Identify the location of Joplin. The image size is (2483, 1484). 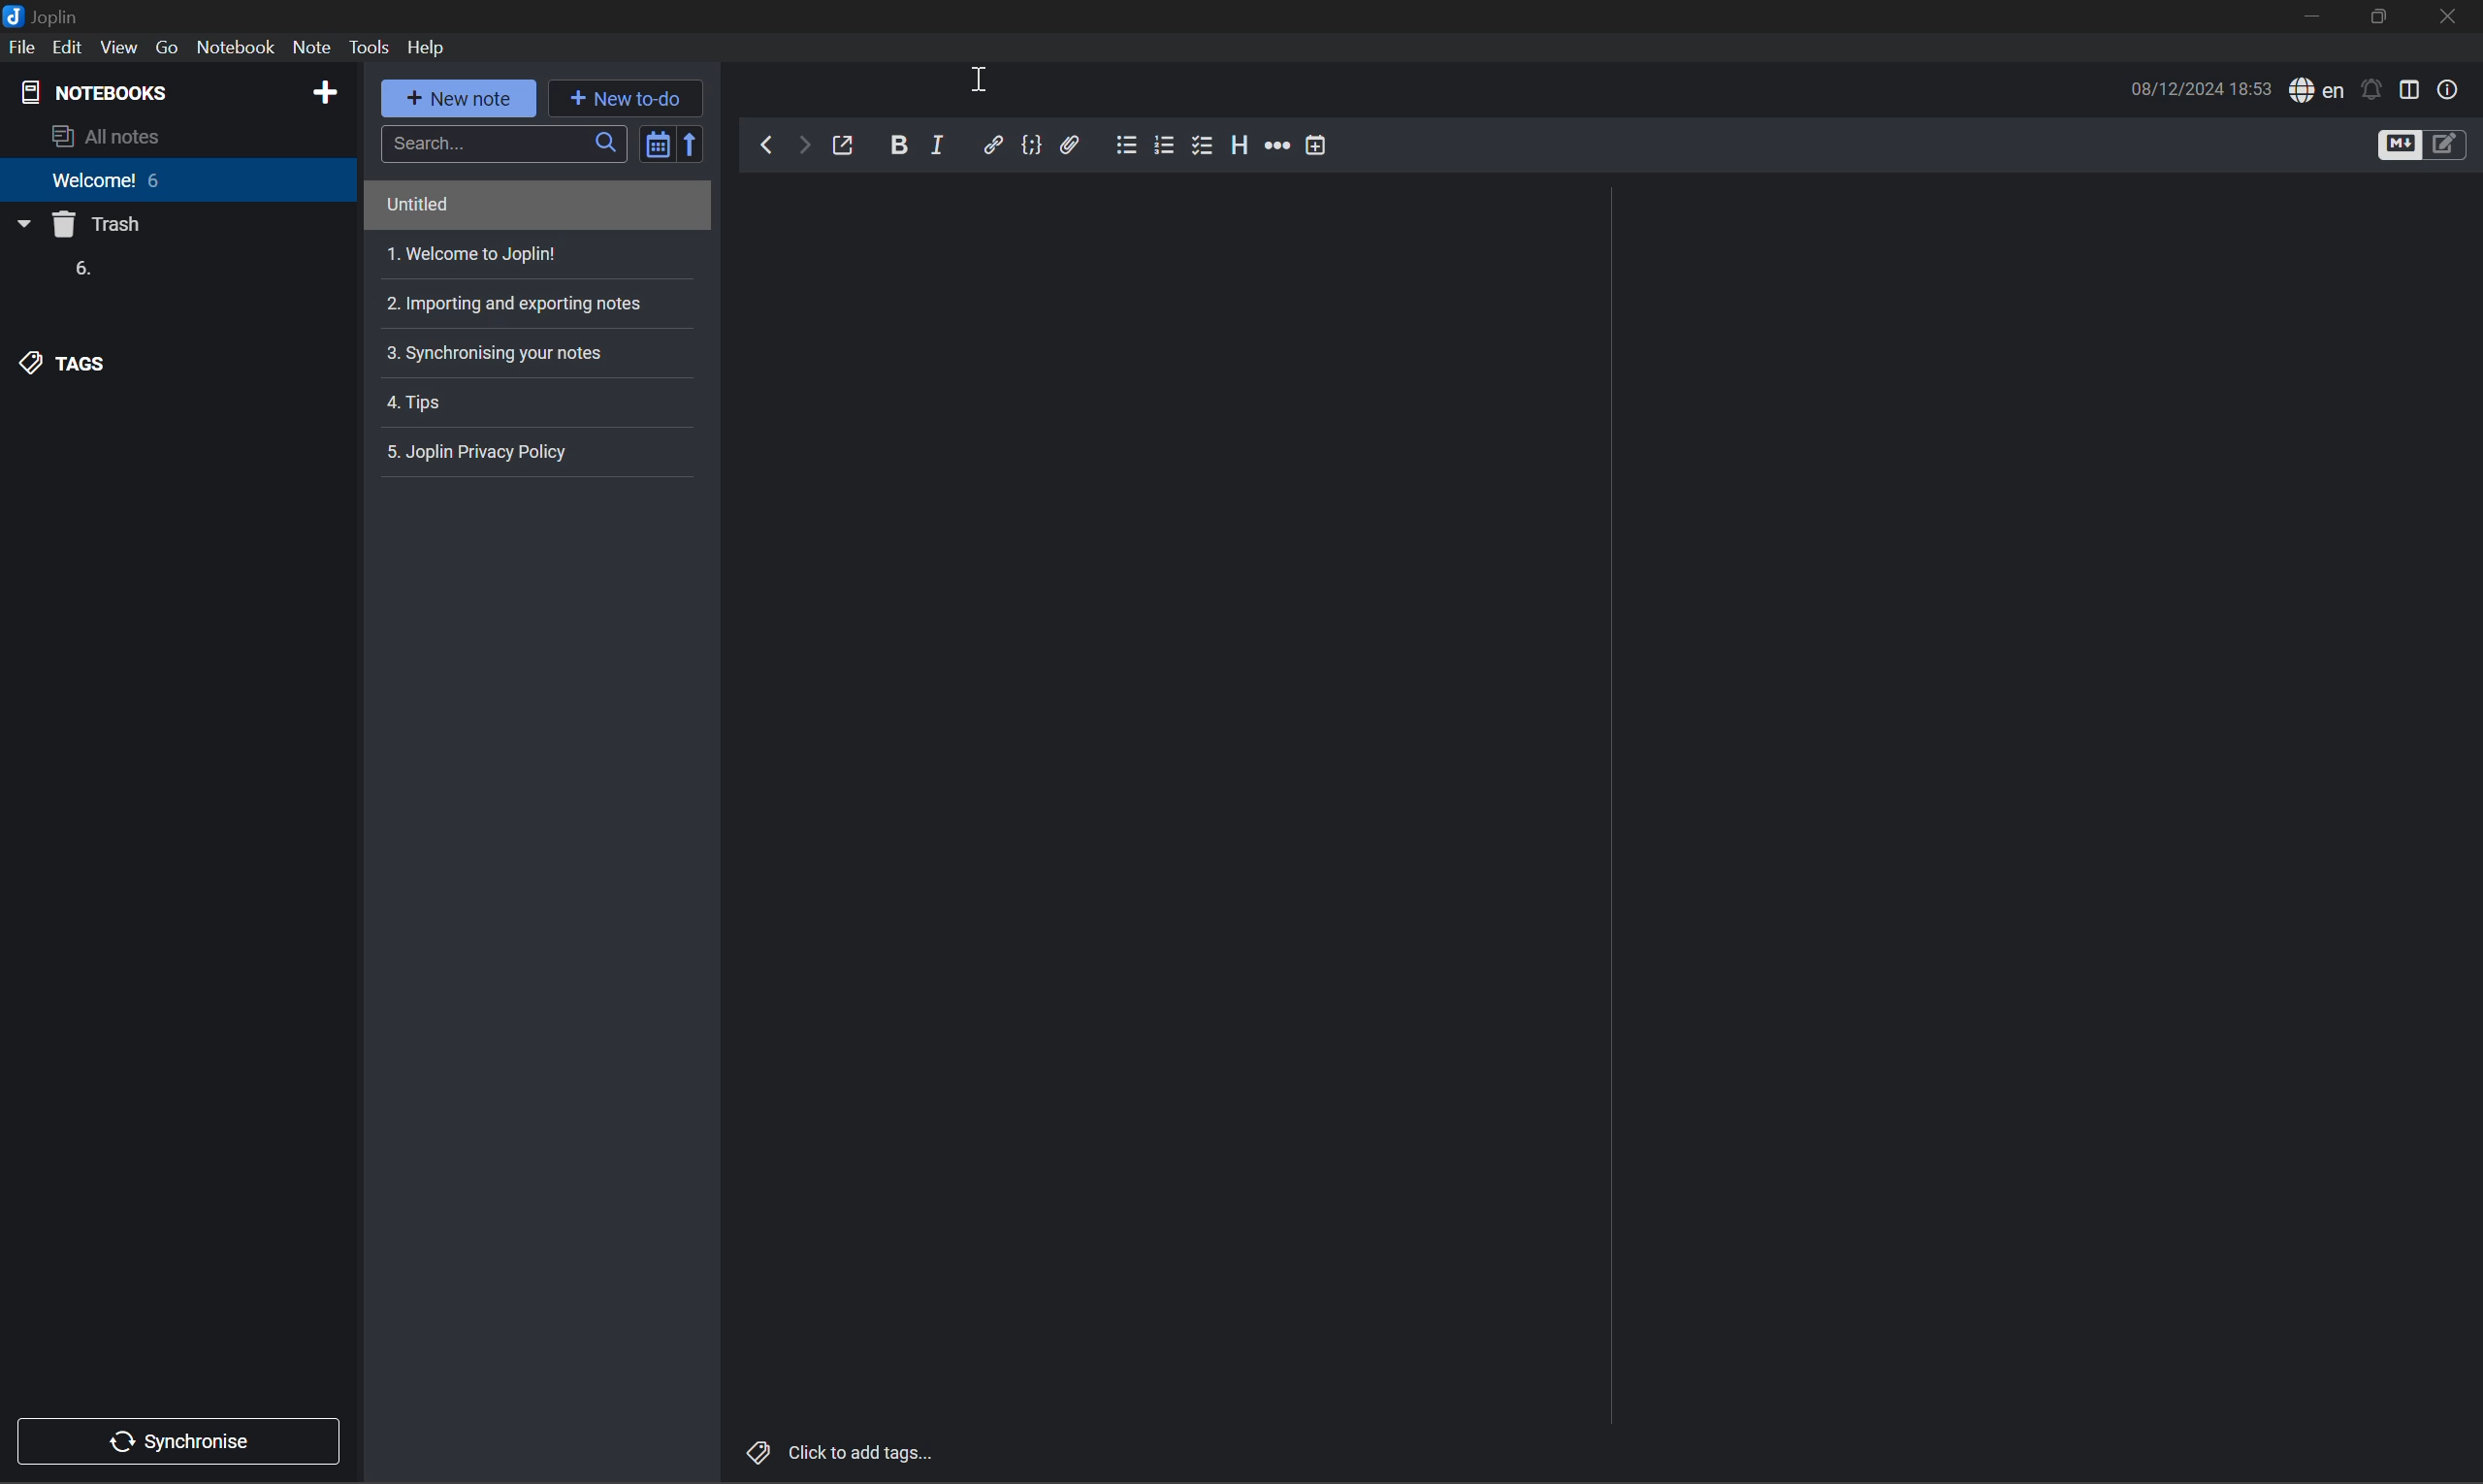
(45, 13).